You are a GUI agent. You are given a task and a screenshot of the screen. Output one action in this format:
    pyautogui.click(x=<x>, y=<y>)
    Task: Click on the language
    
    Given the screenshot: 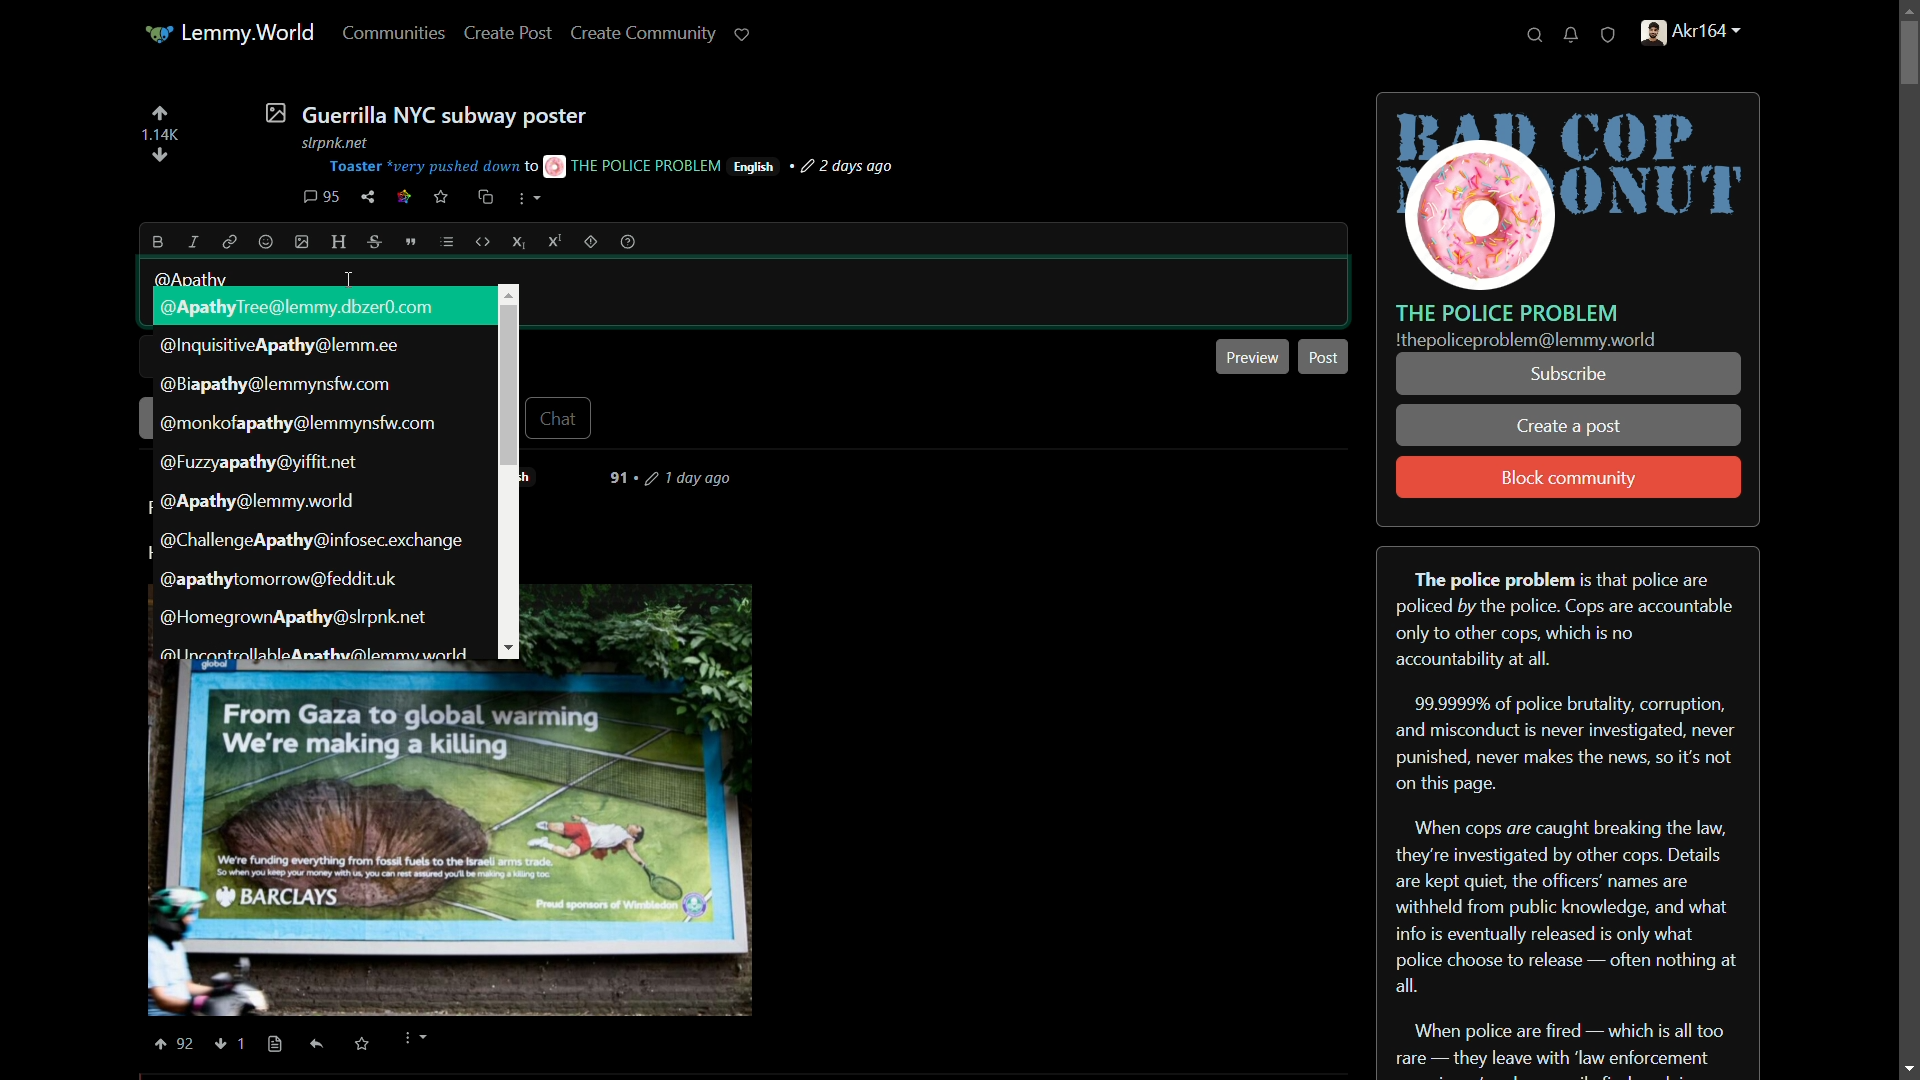 What is the action you would take?
    pyautogui.click(x=754, y=167)
    